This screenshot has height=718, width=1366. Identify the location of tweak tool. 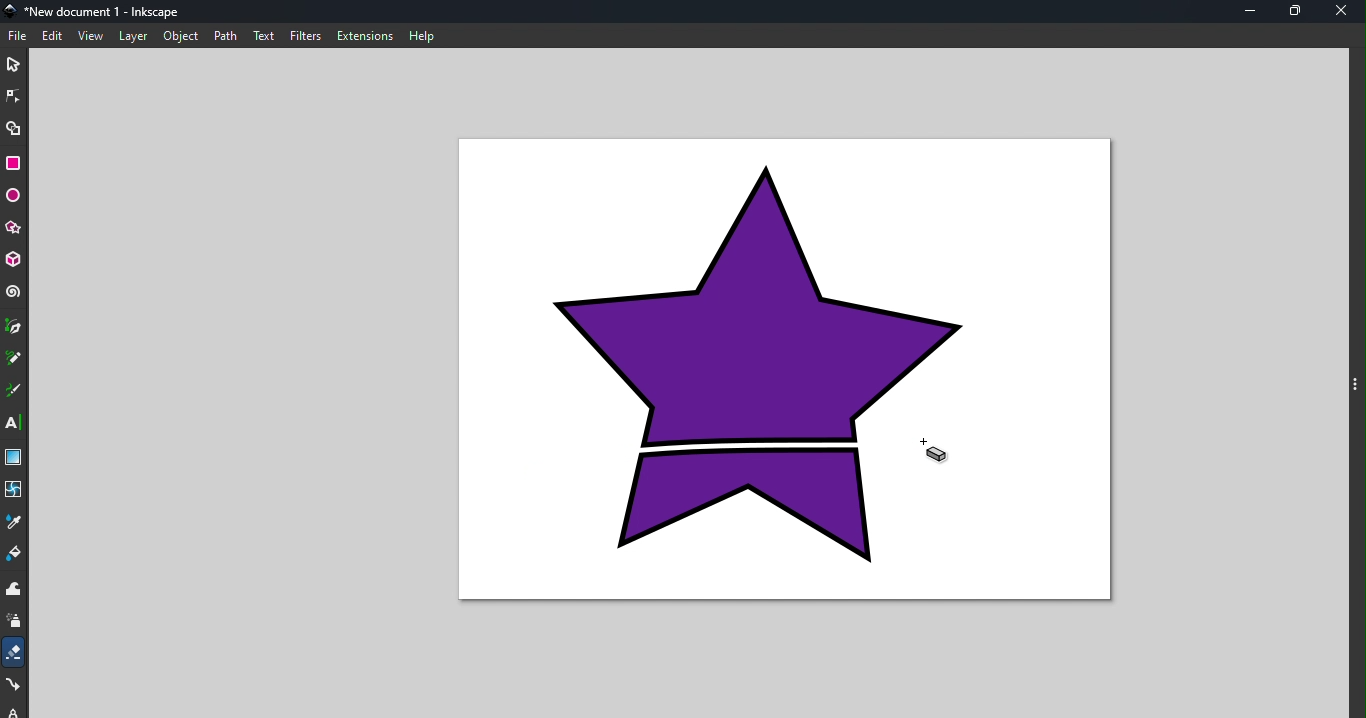
(13, 590).